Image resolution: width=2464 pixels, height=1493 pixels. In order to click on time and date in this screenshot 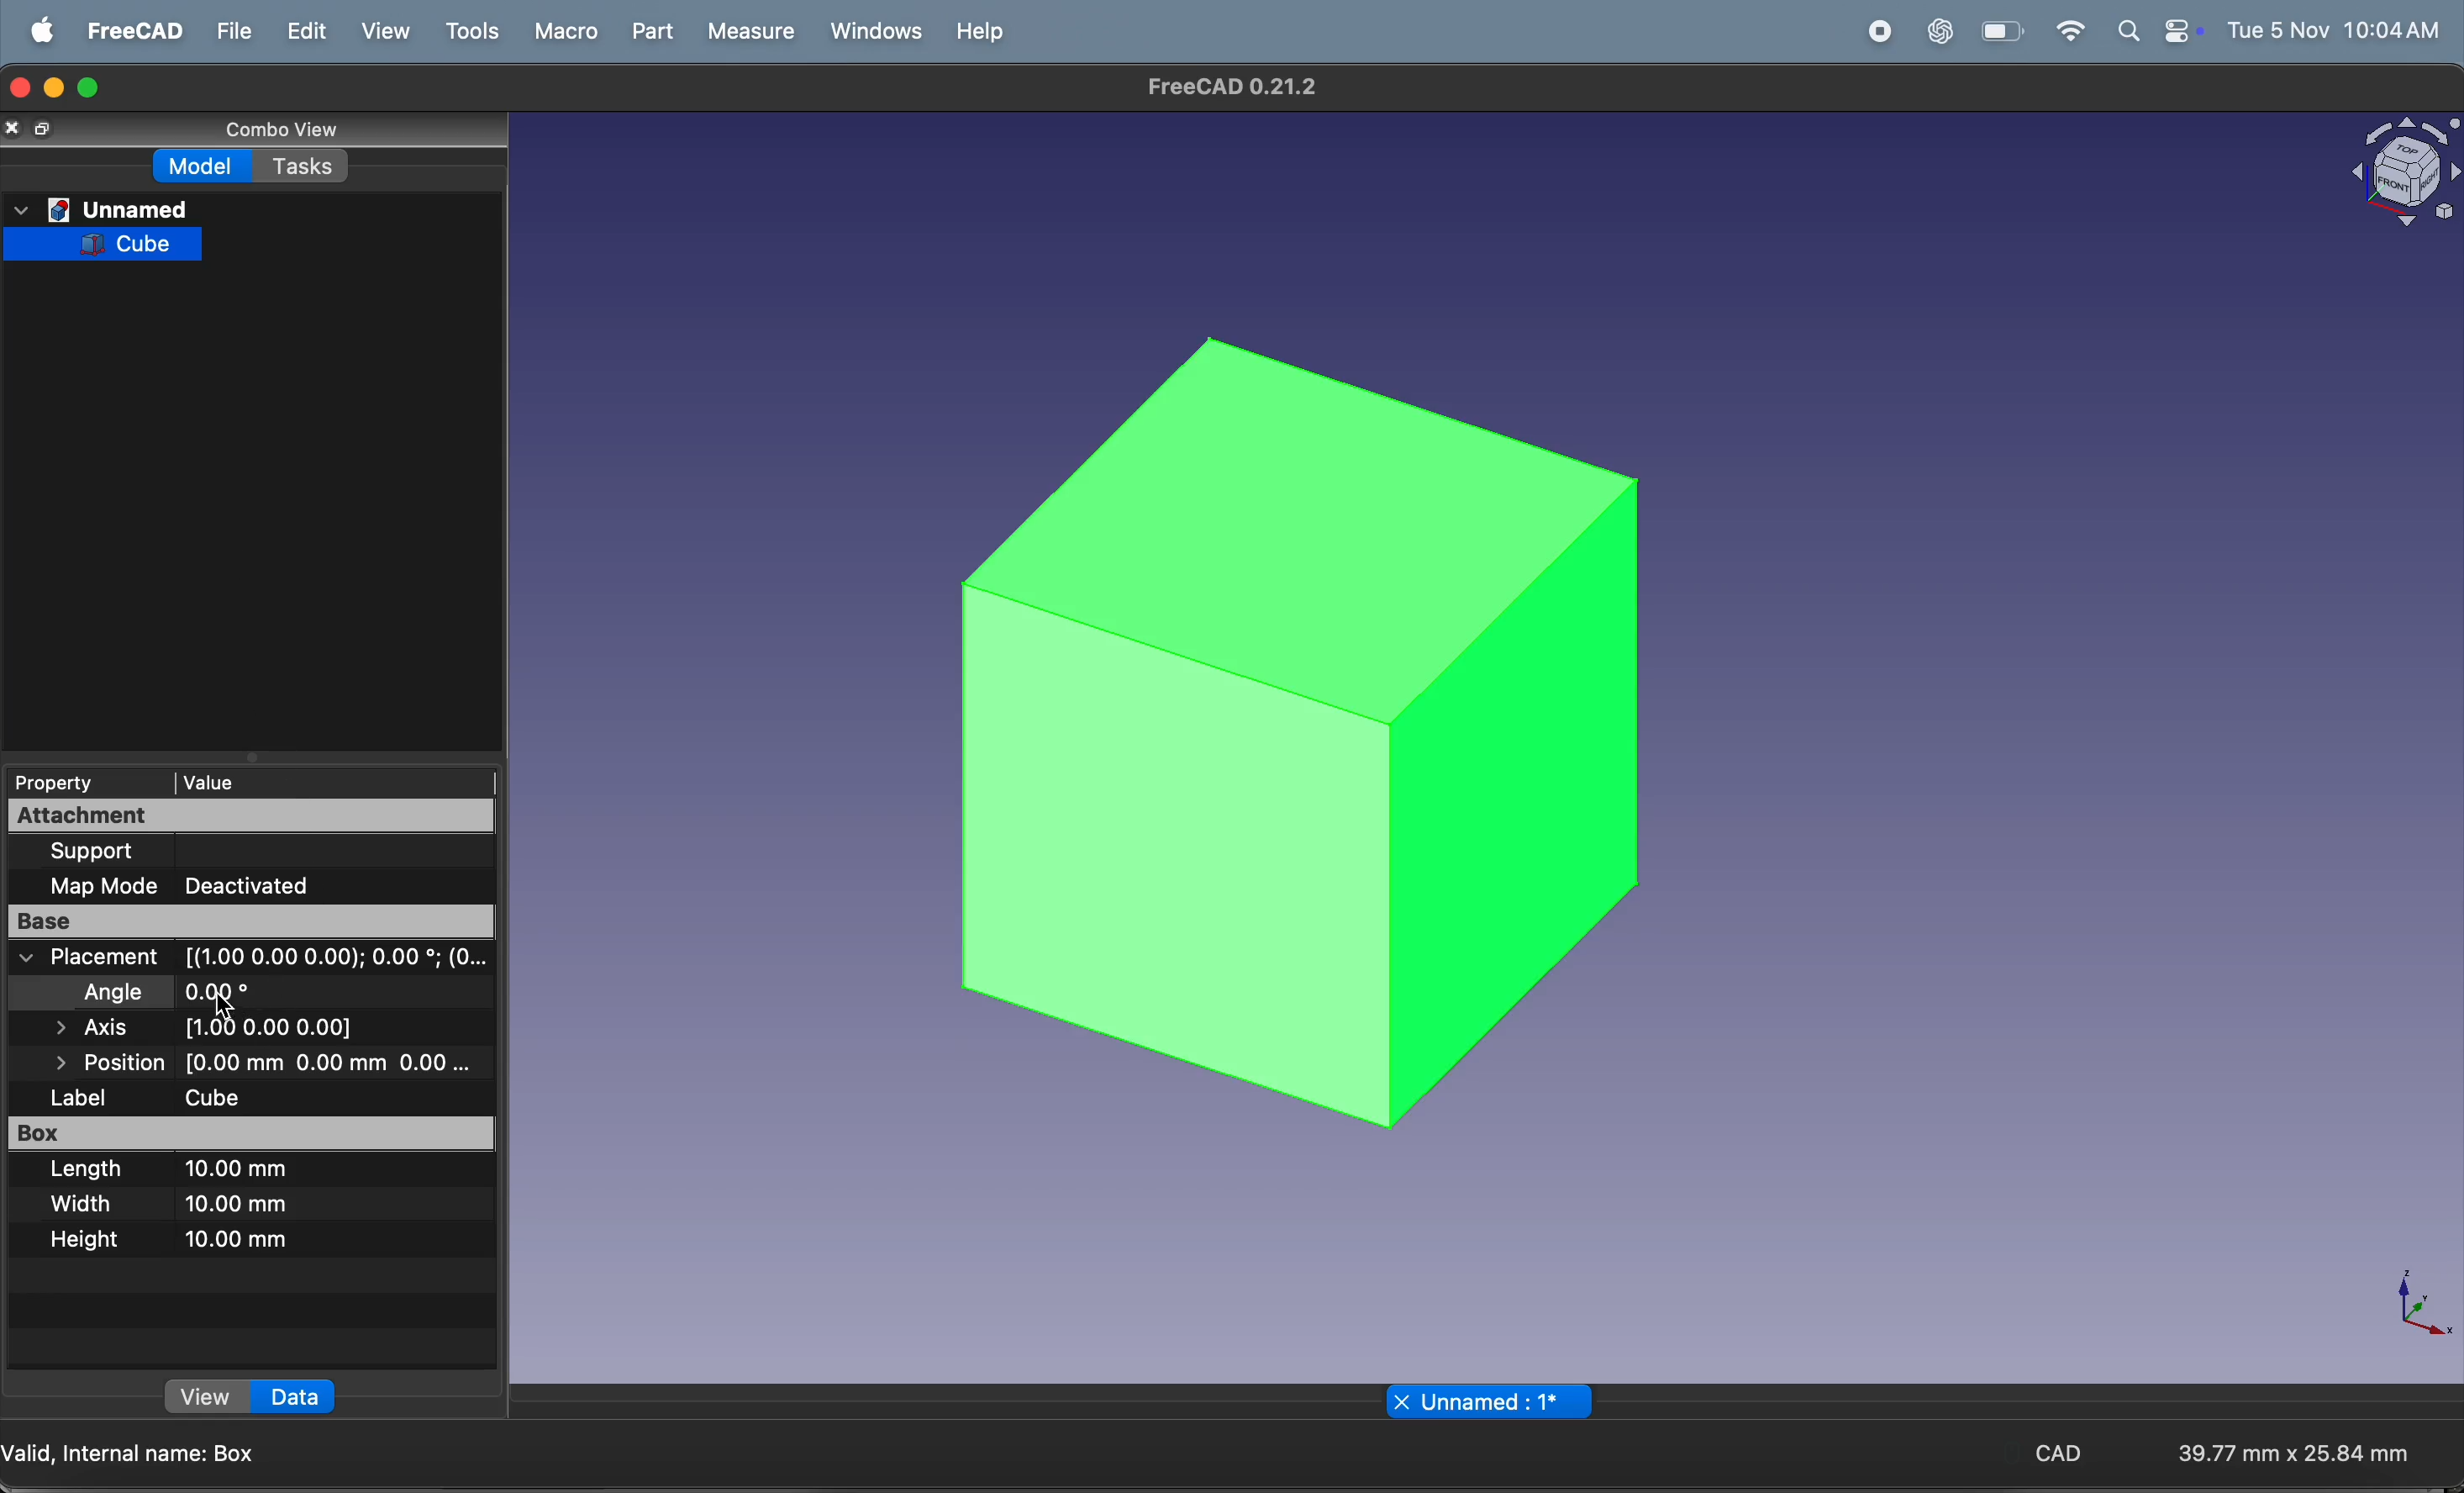, I will do `click(2340, 29)`.